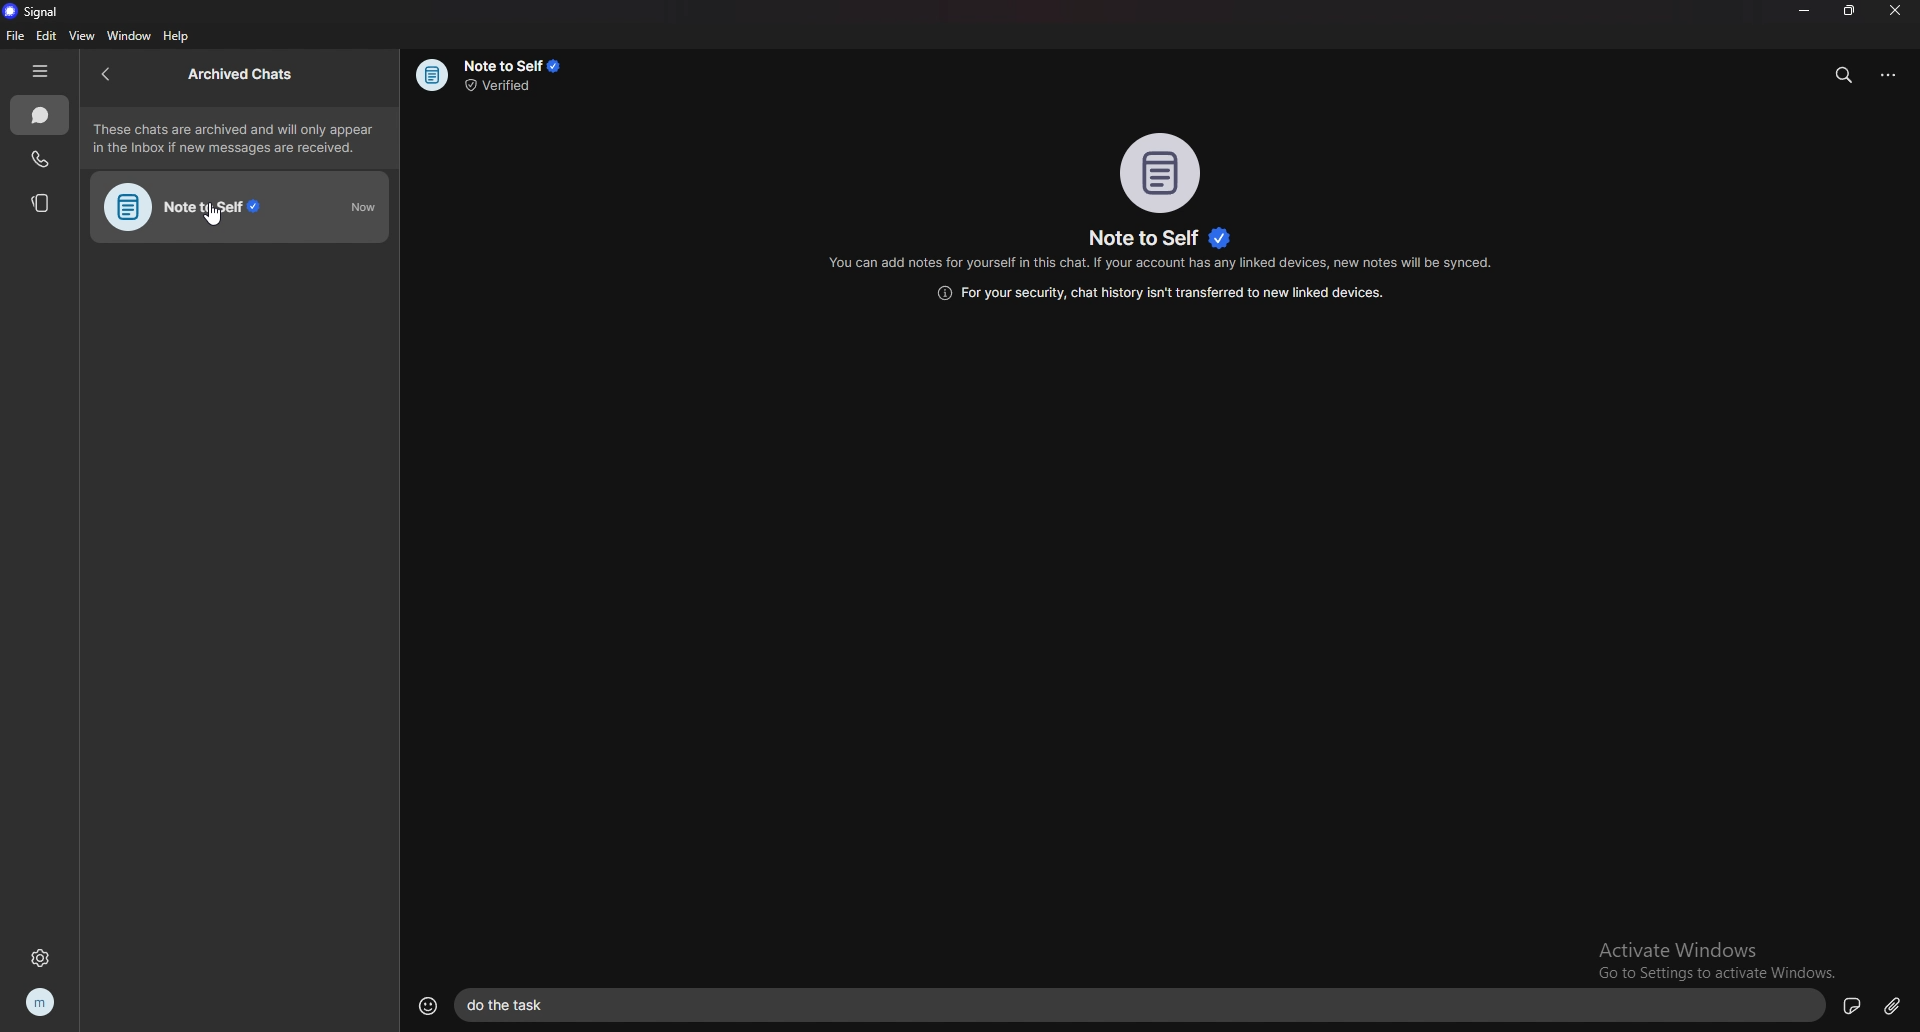 This screenshot has width=1920, height=1032. I want to click on chats, so click(40, 115).